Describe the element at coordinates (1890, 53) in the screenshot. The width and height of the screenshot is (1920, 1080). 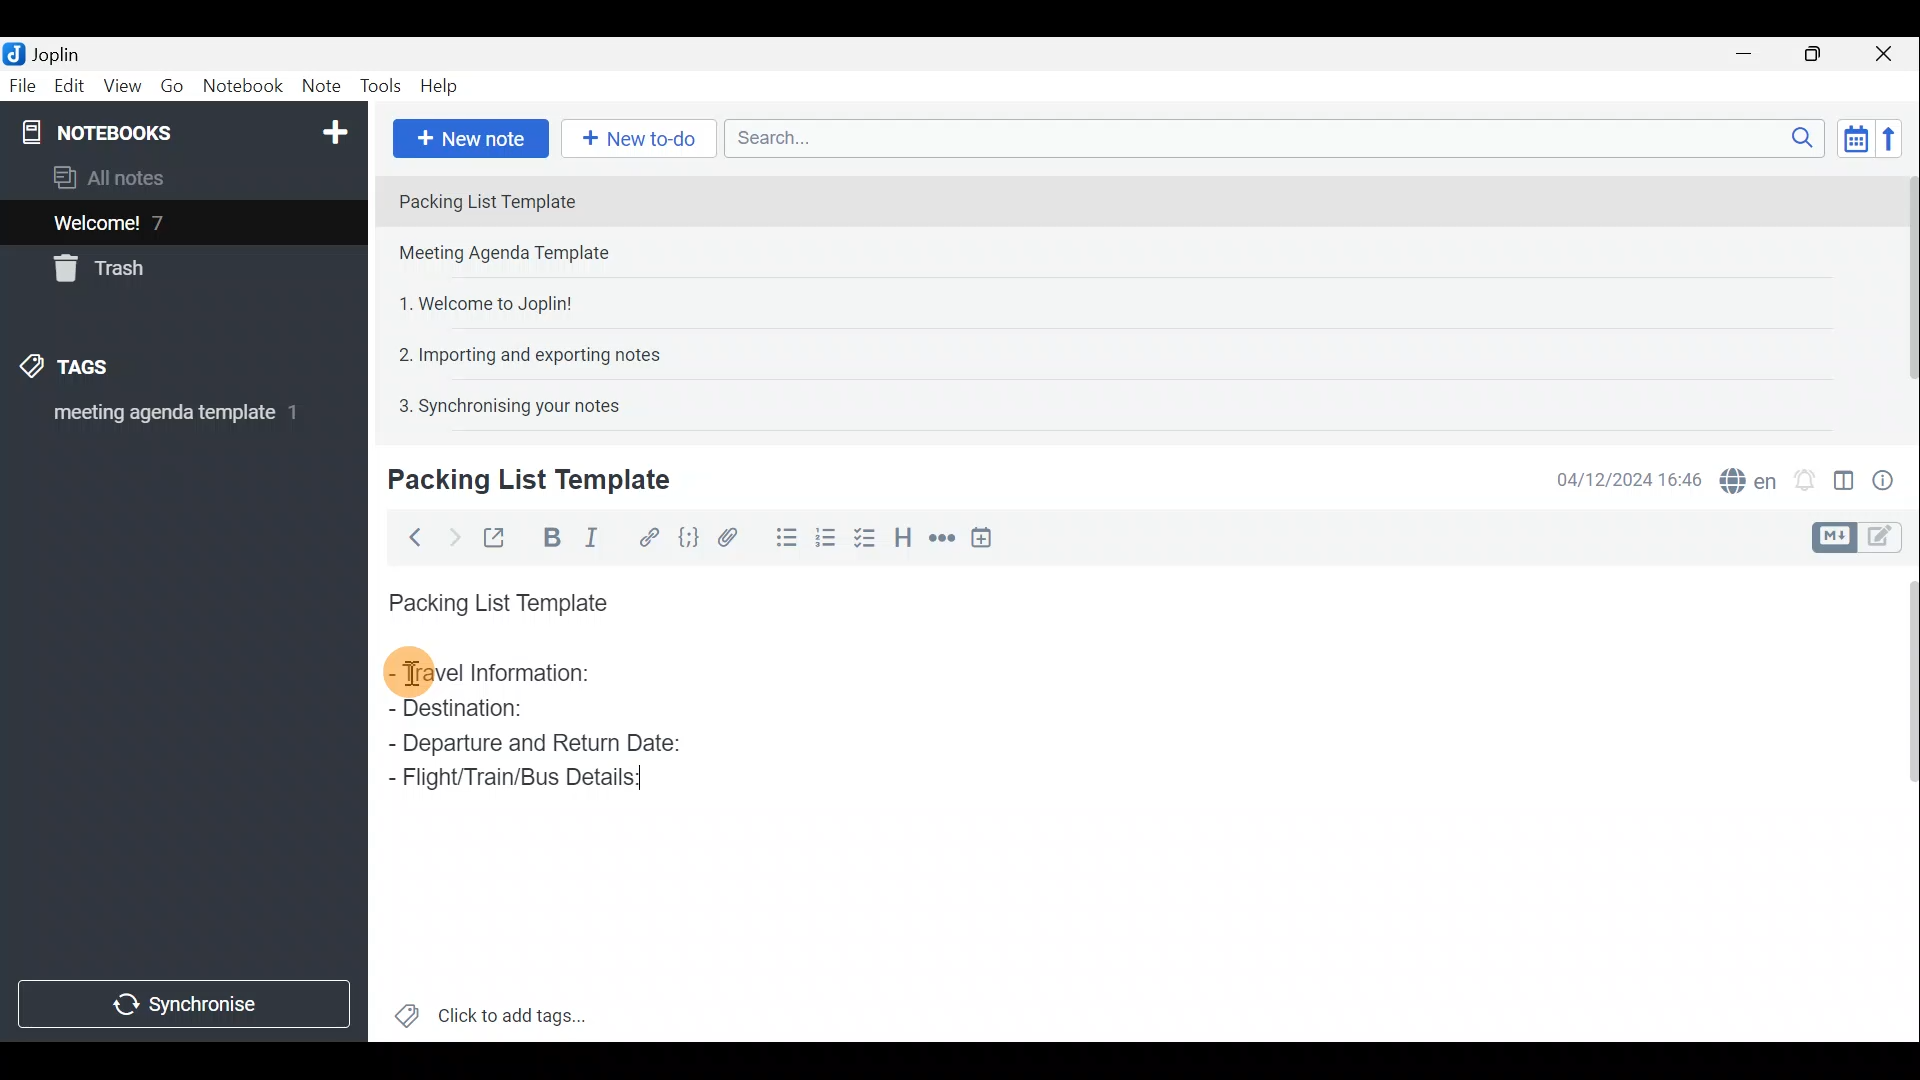
I see `Close` at that location.